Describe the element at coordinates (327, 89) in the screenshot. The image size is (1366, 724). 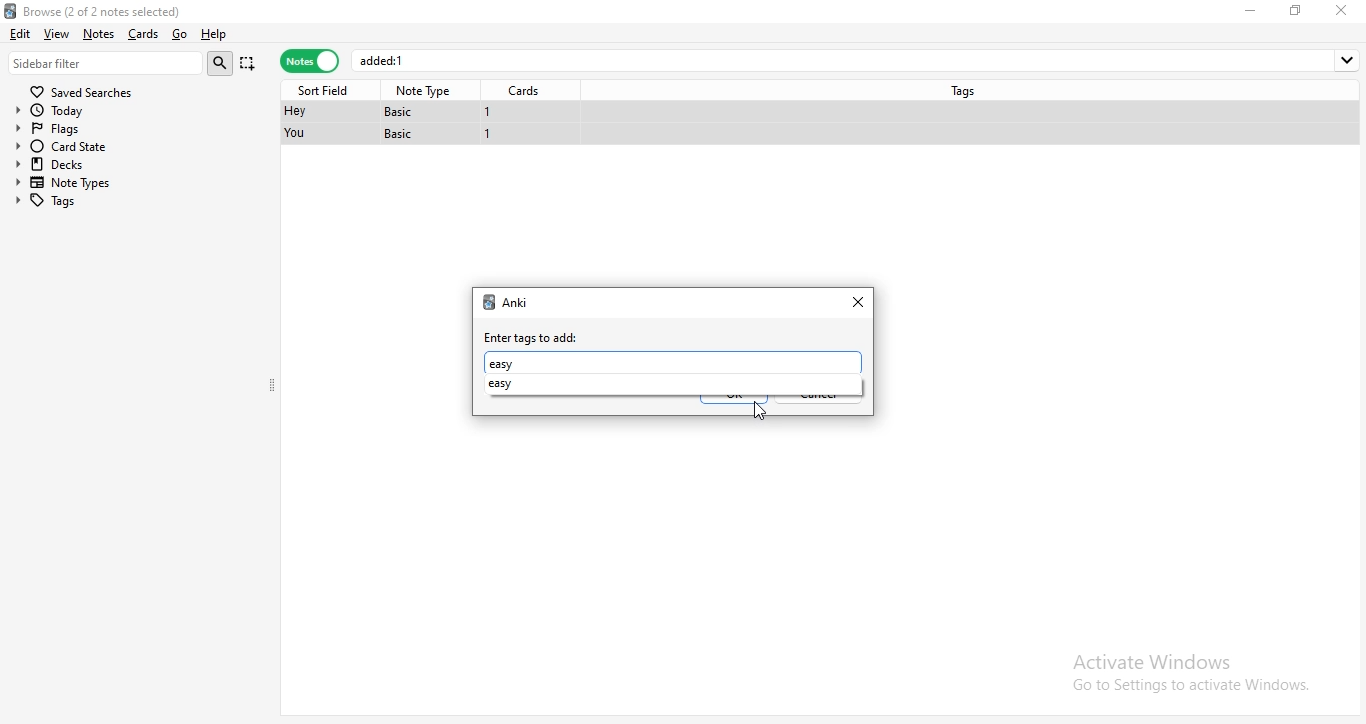
I see `sort field` at that location.